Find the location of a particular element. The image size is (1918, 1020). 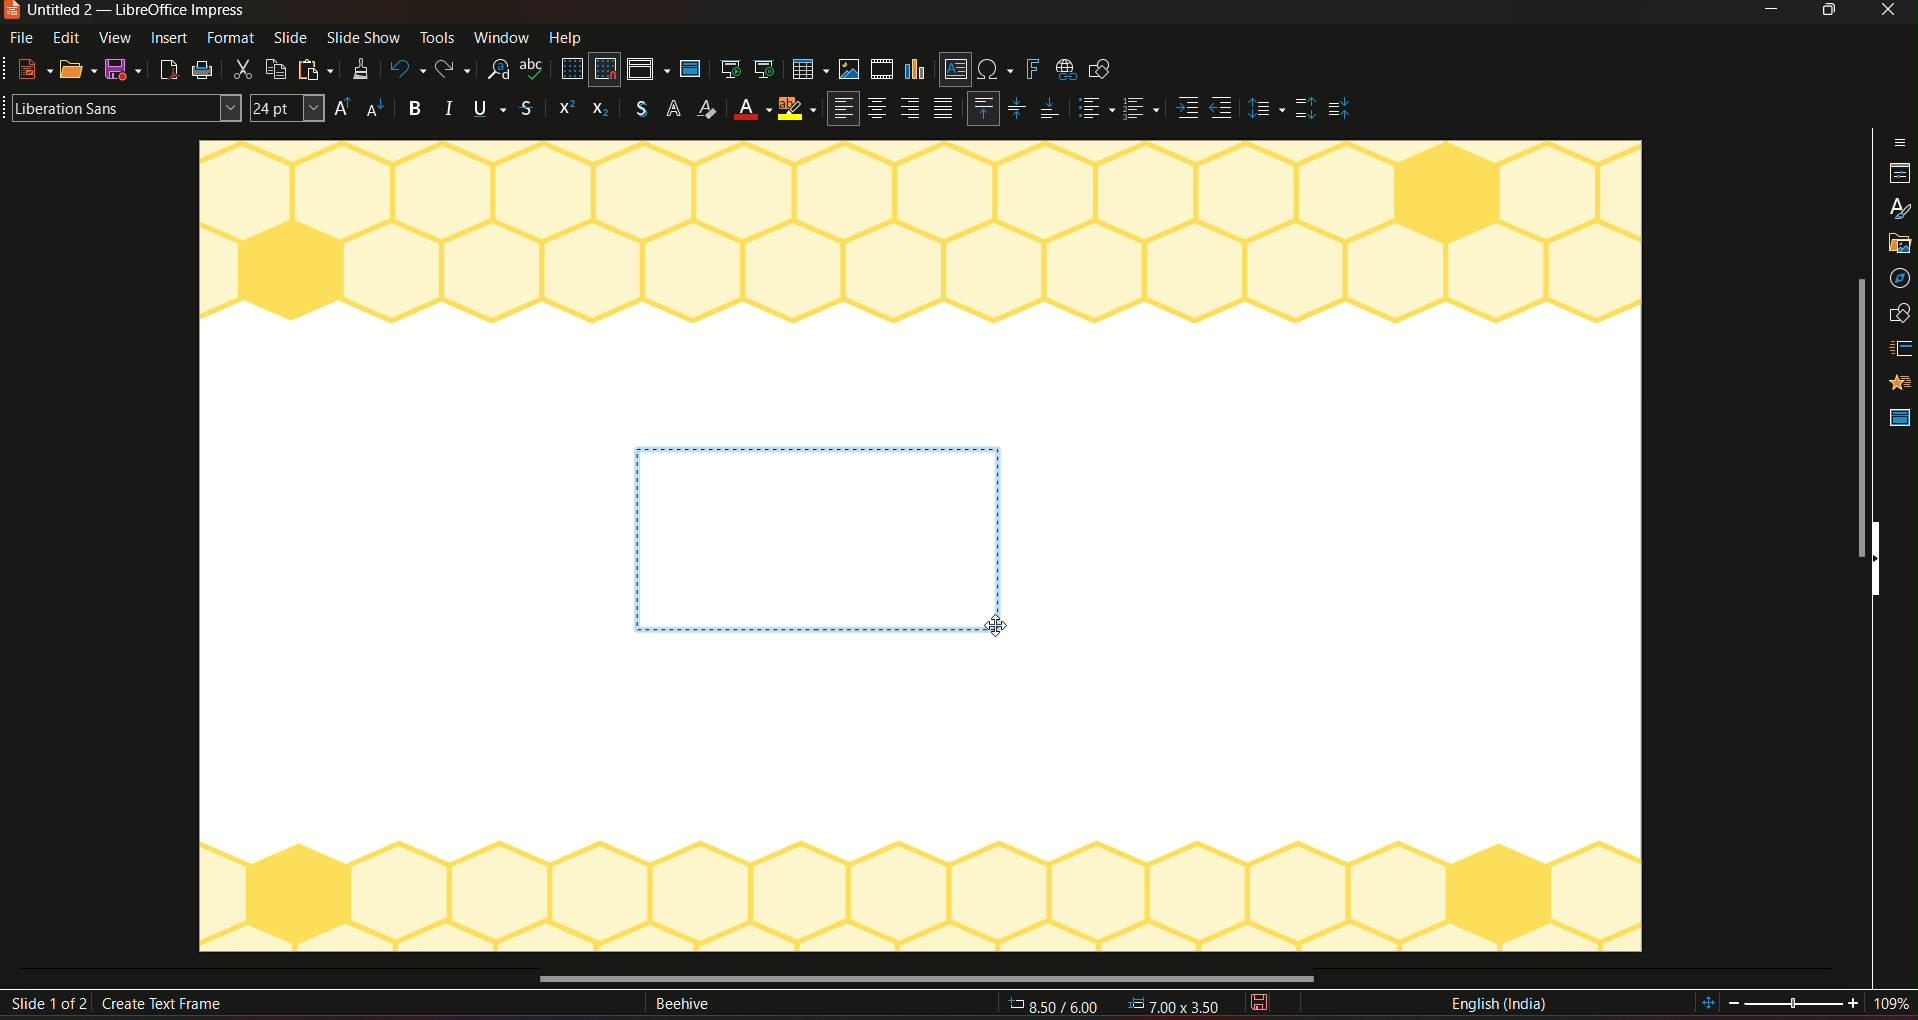

Italic is located at coordinates (451, 109).